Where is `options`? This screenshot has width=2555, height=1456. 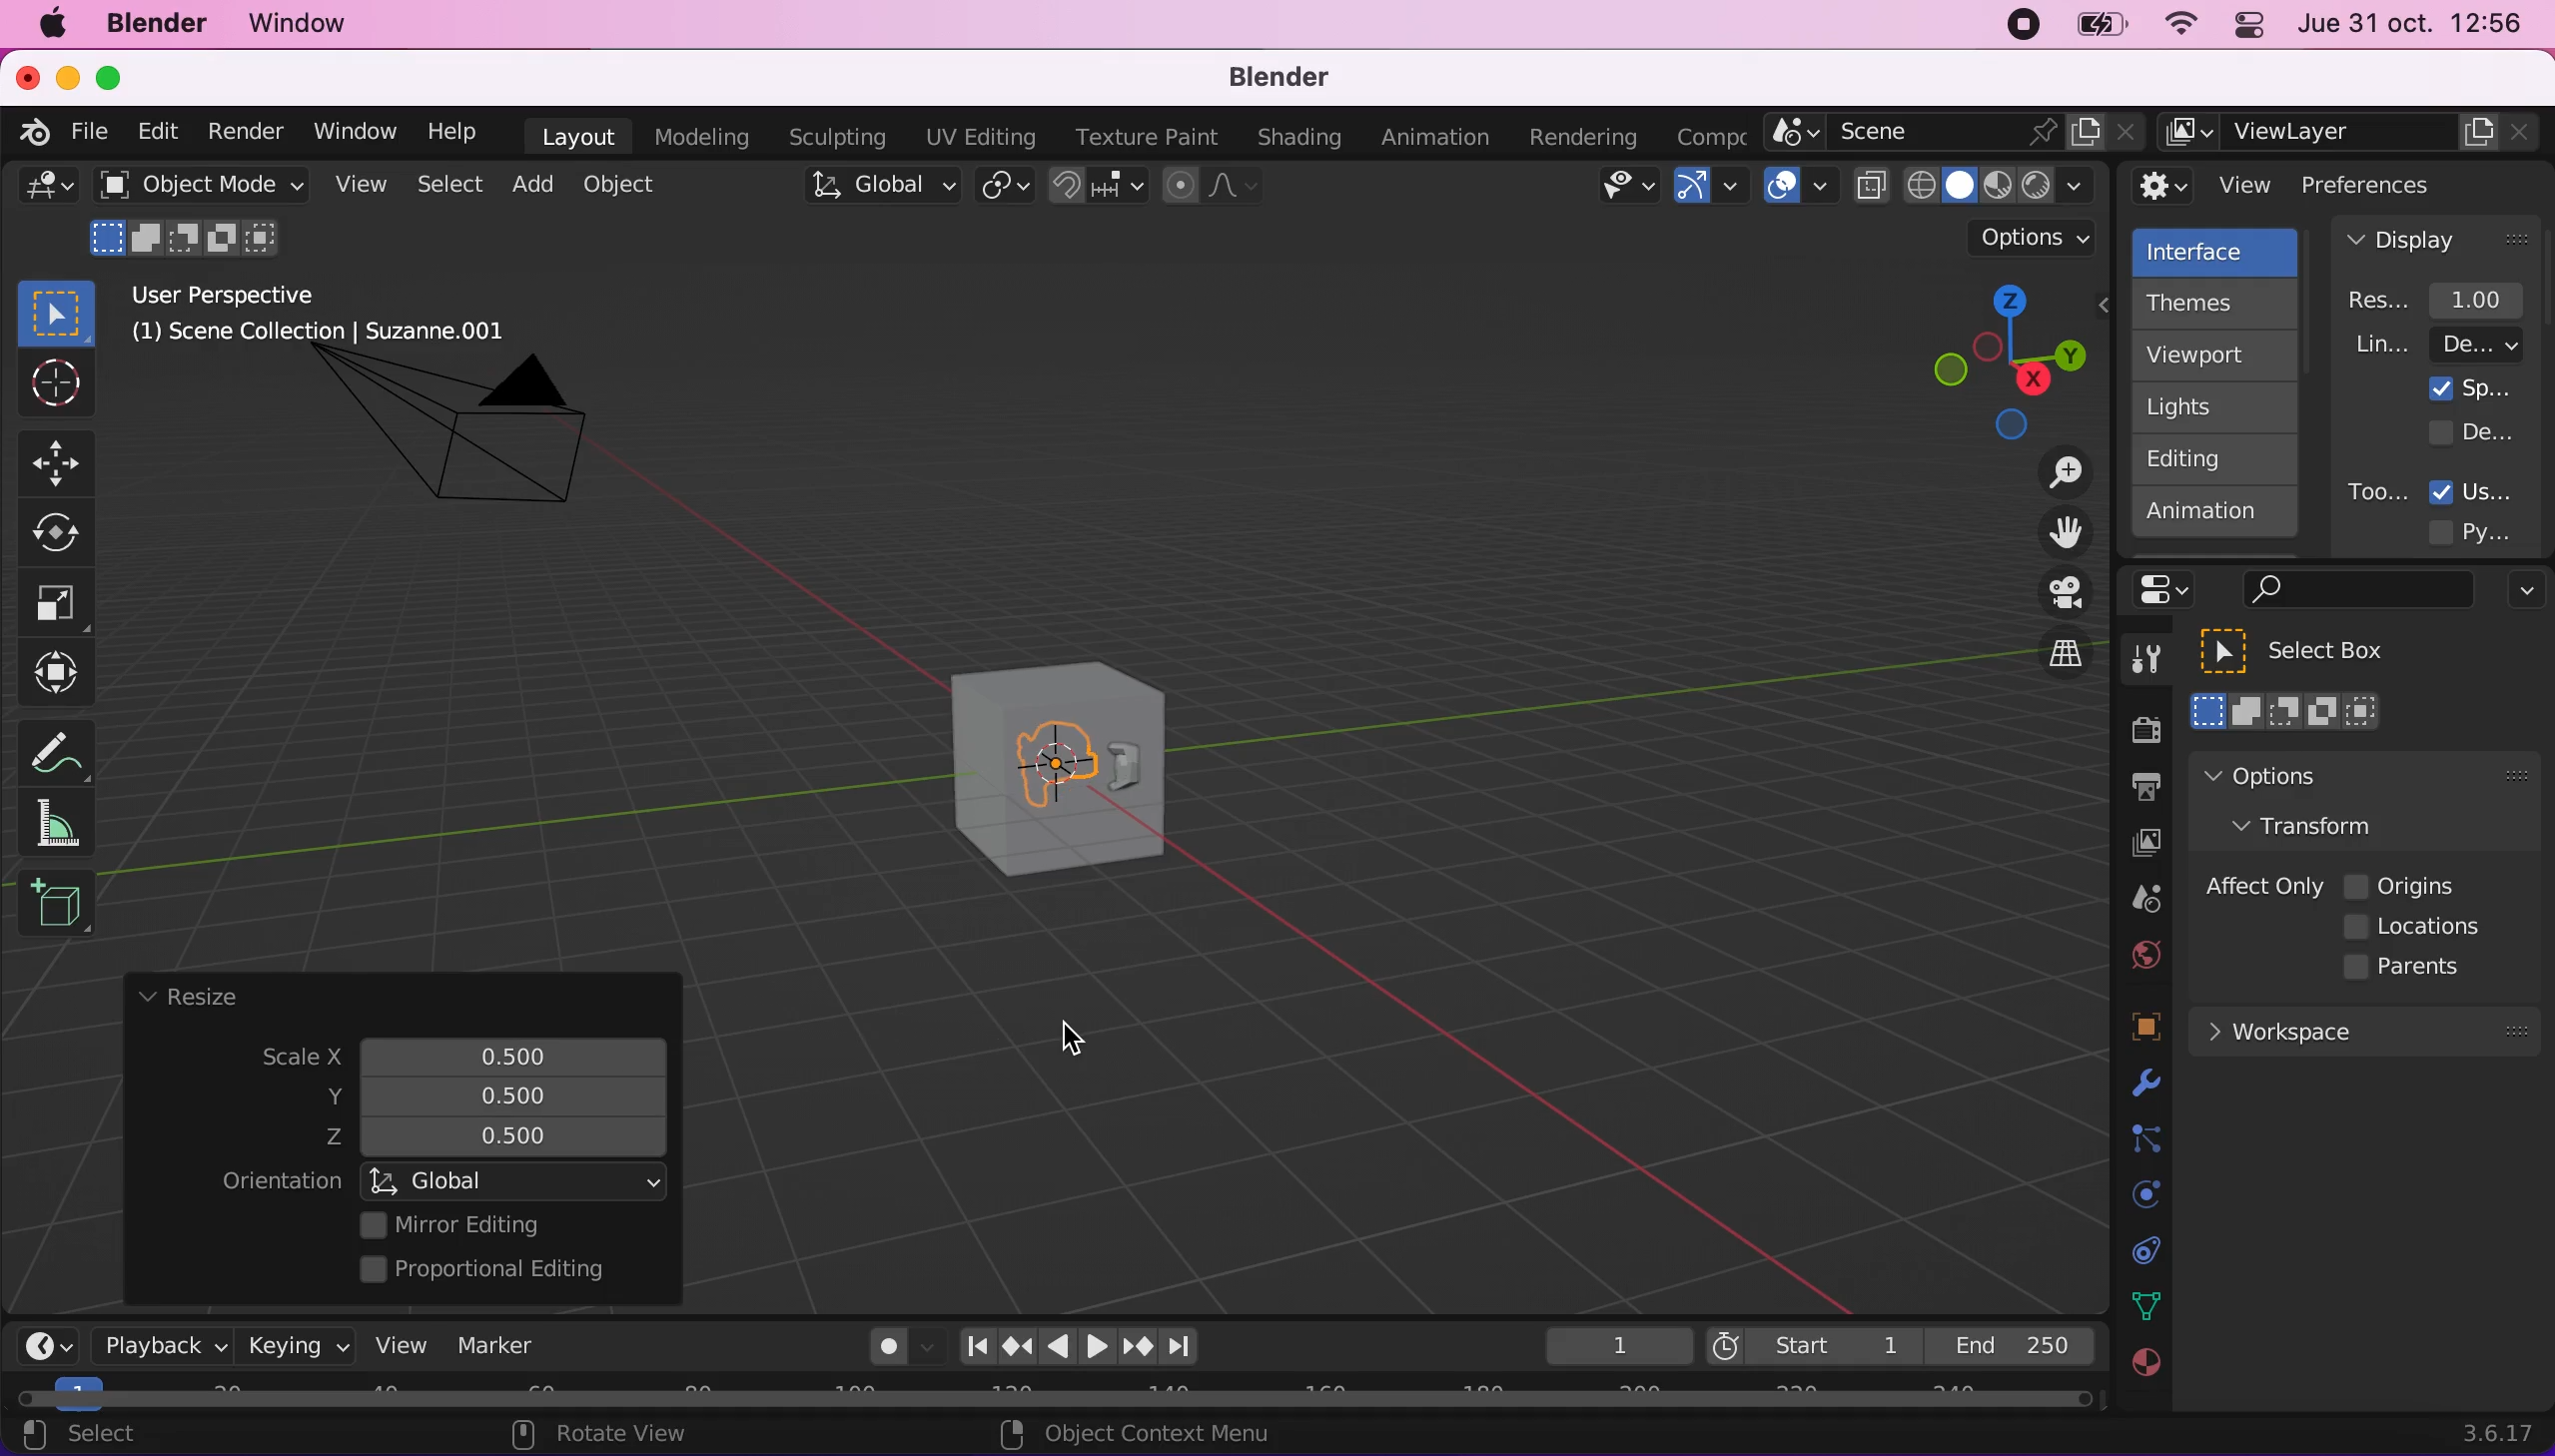
options is located at coordinates (2036, 238).